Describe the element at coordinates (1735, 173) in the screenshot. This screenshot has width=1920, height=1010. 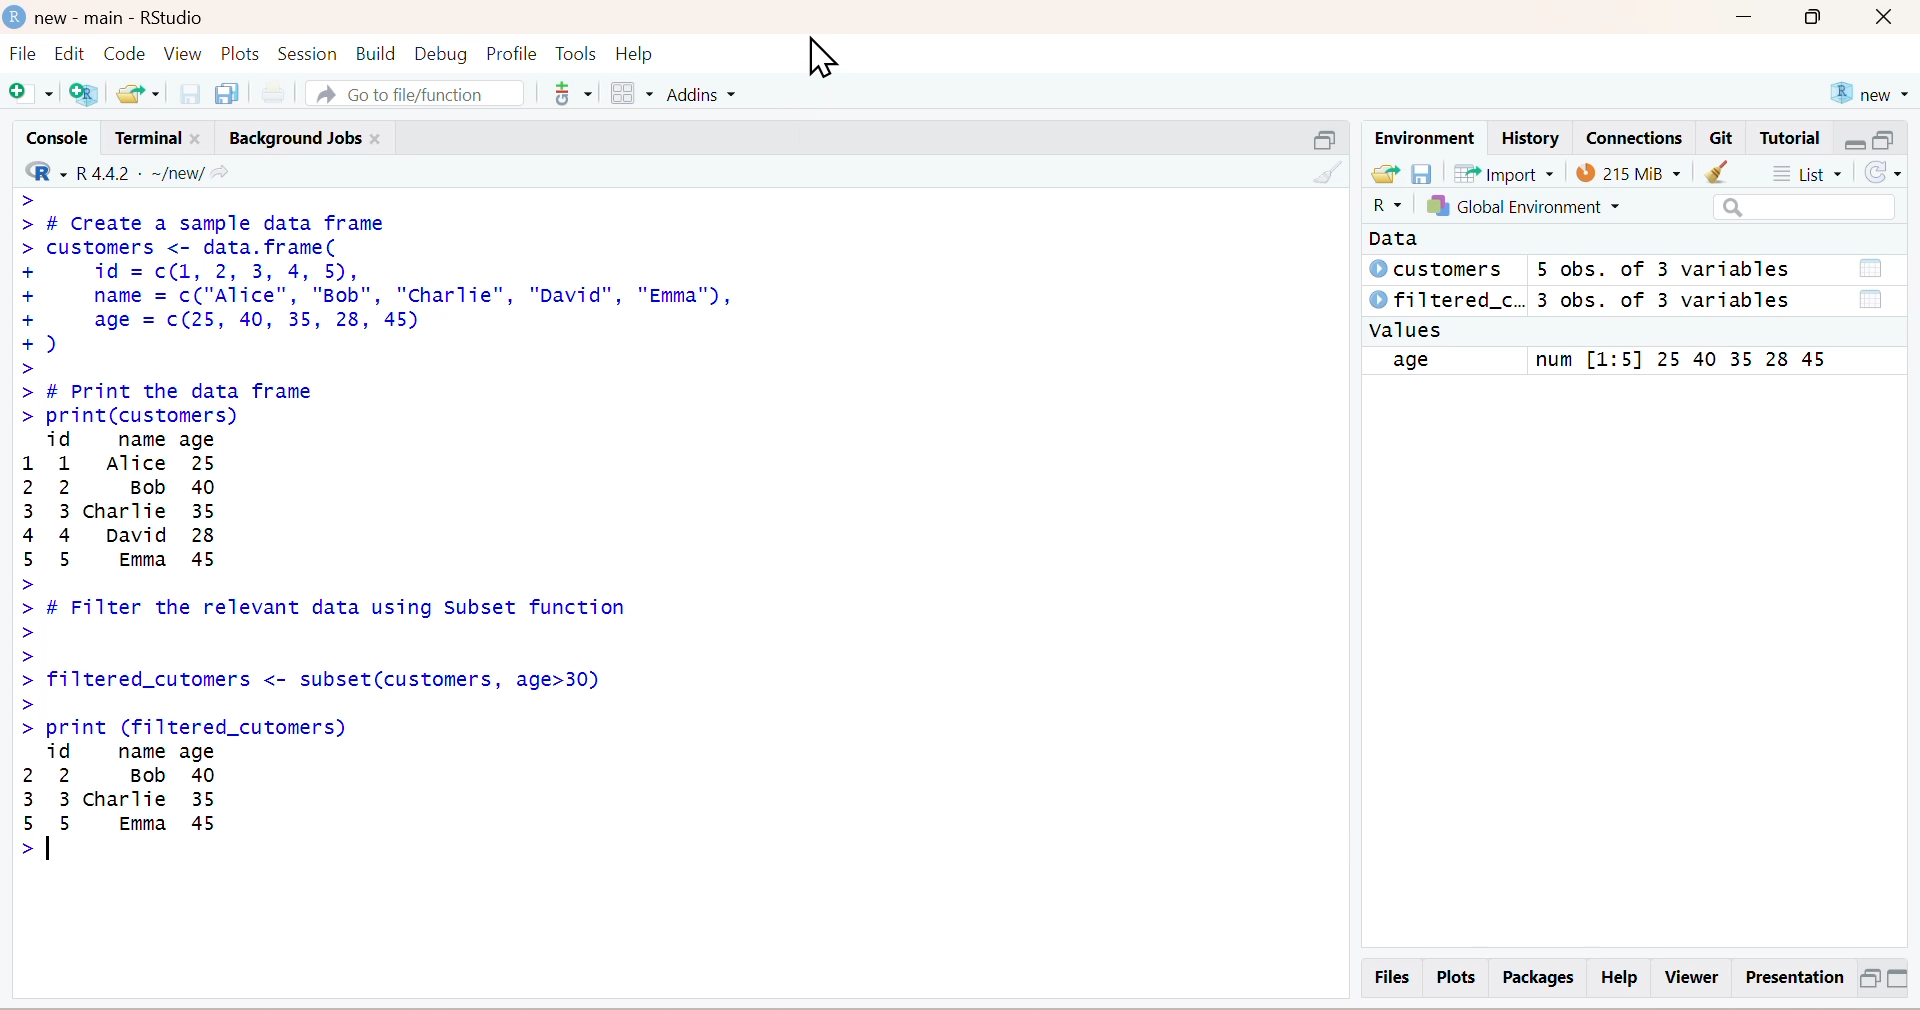
I see `Clear Objects from workspaces` at that location.